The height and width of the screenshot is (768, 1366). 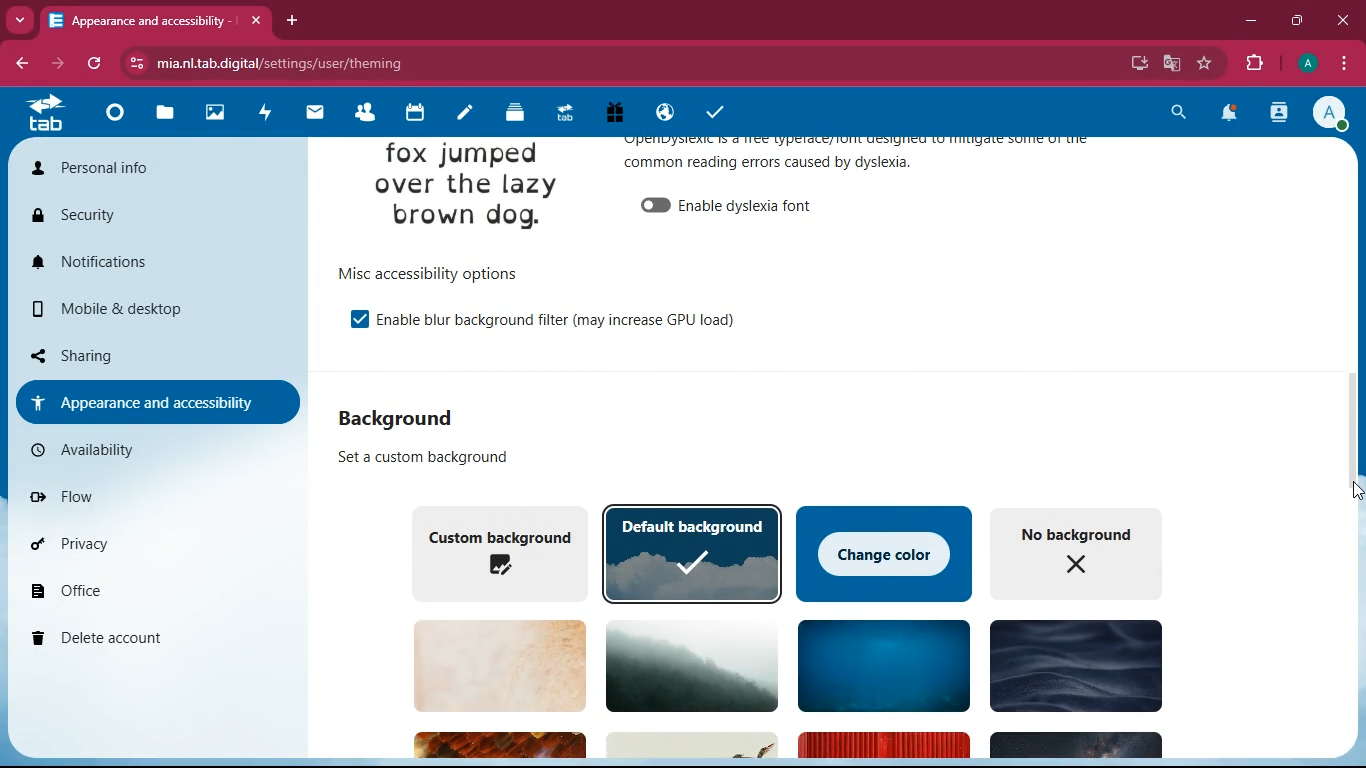 What do you see at coordinates (156, 401) in the screenshot?
I see `appearance` at bounding box center [156, 401].